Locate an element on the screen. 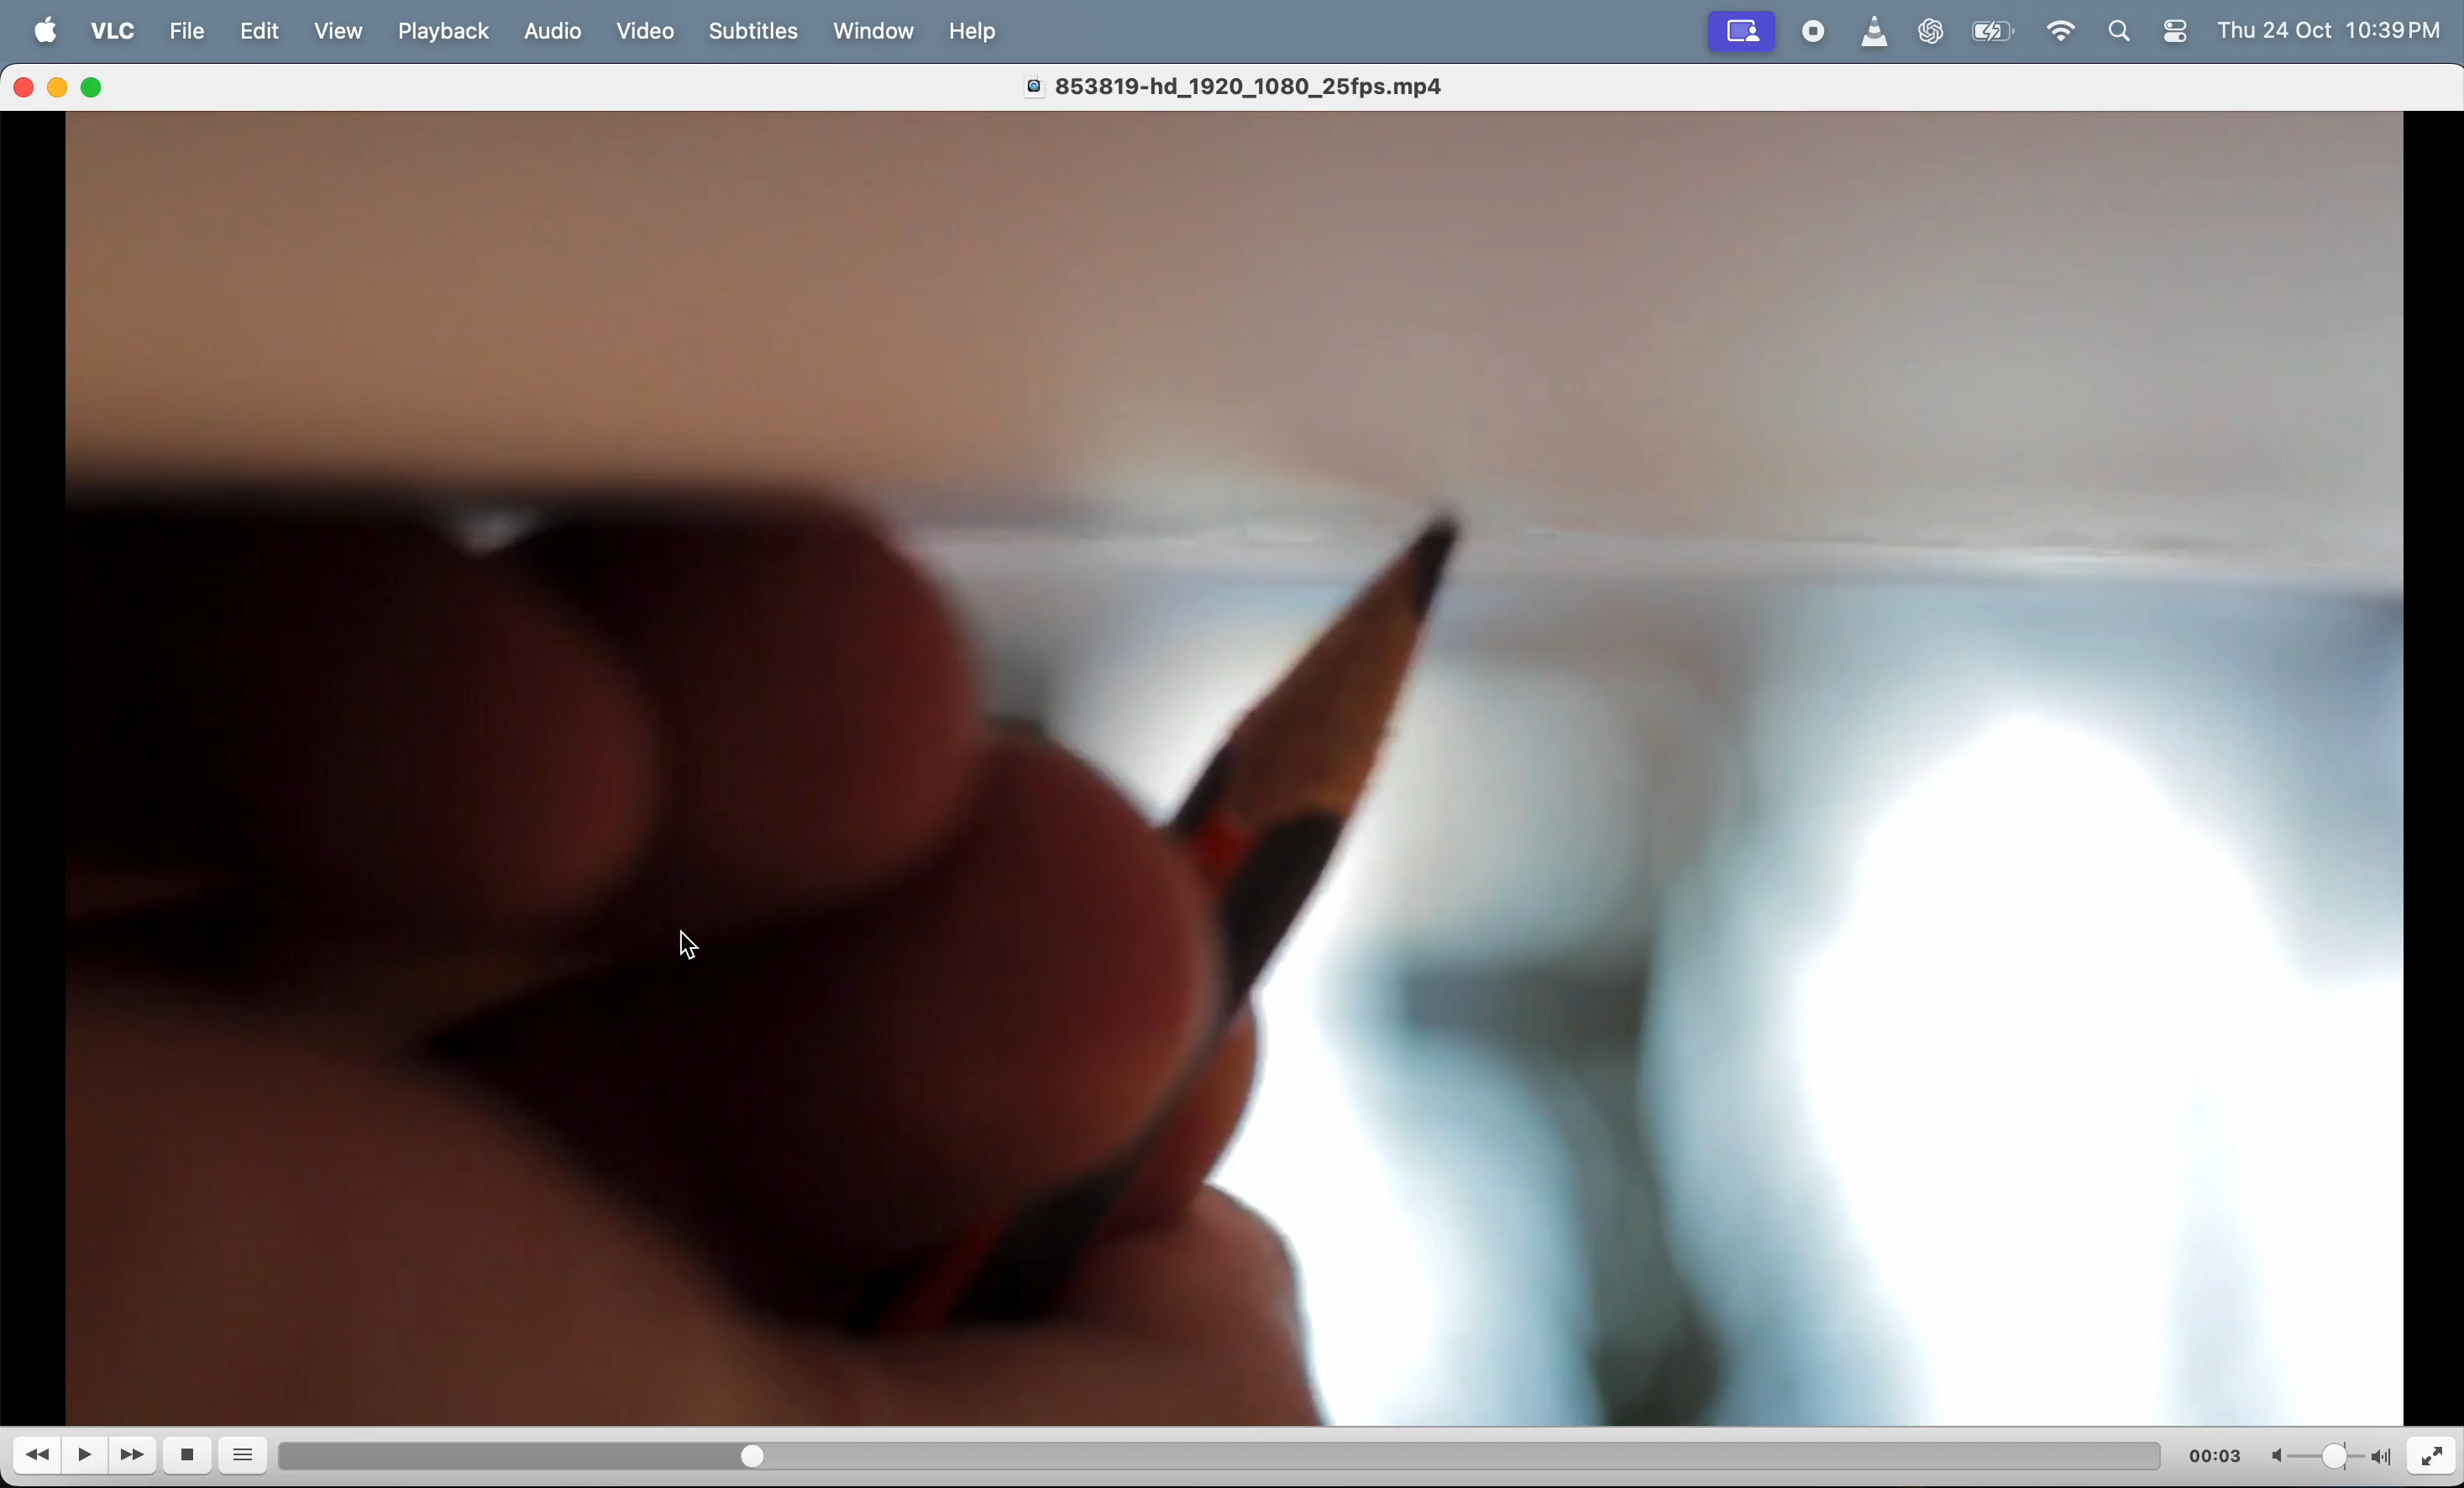 The image size is (2464, 1488). time is located at coordinates (2215, 1454).